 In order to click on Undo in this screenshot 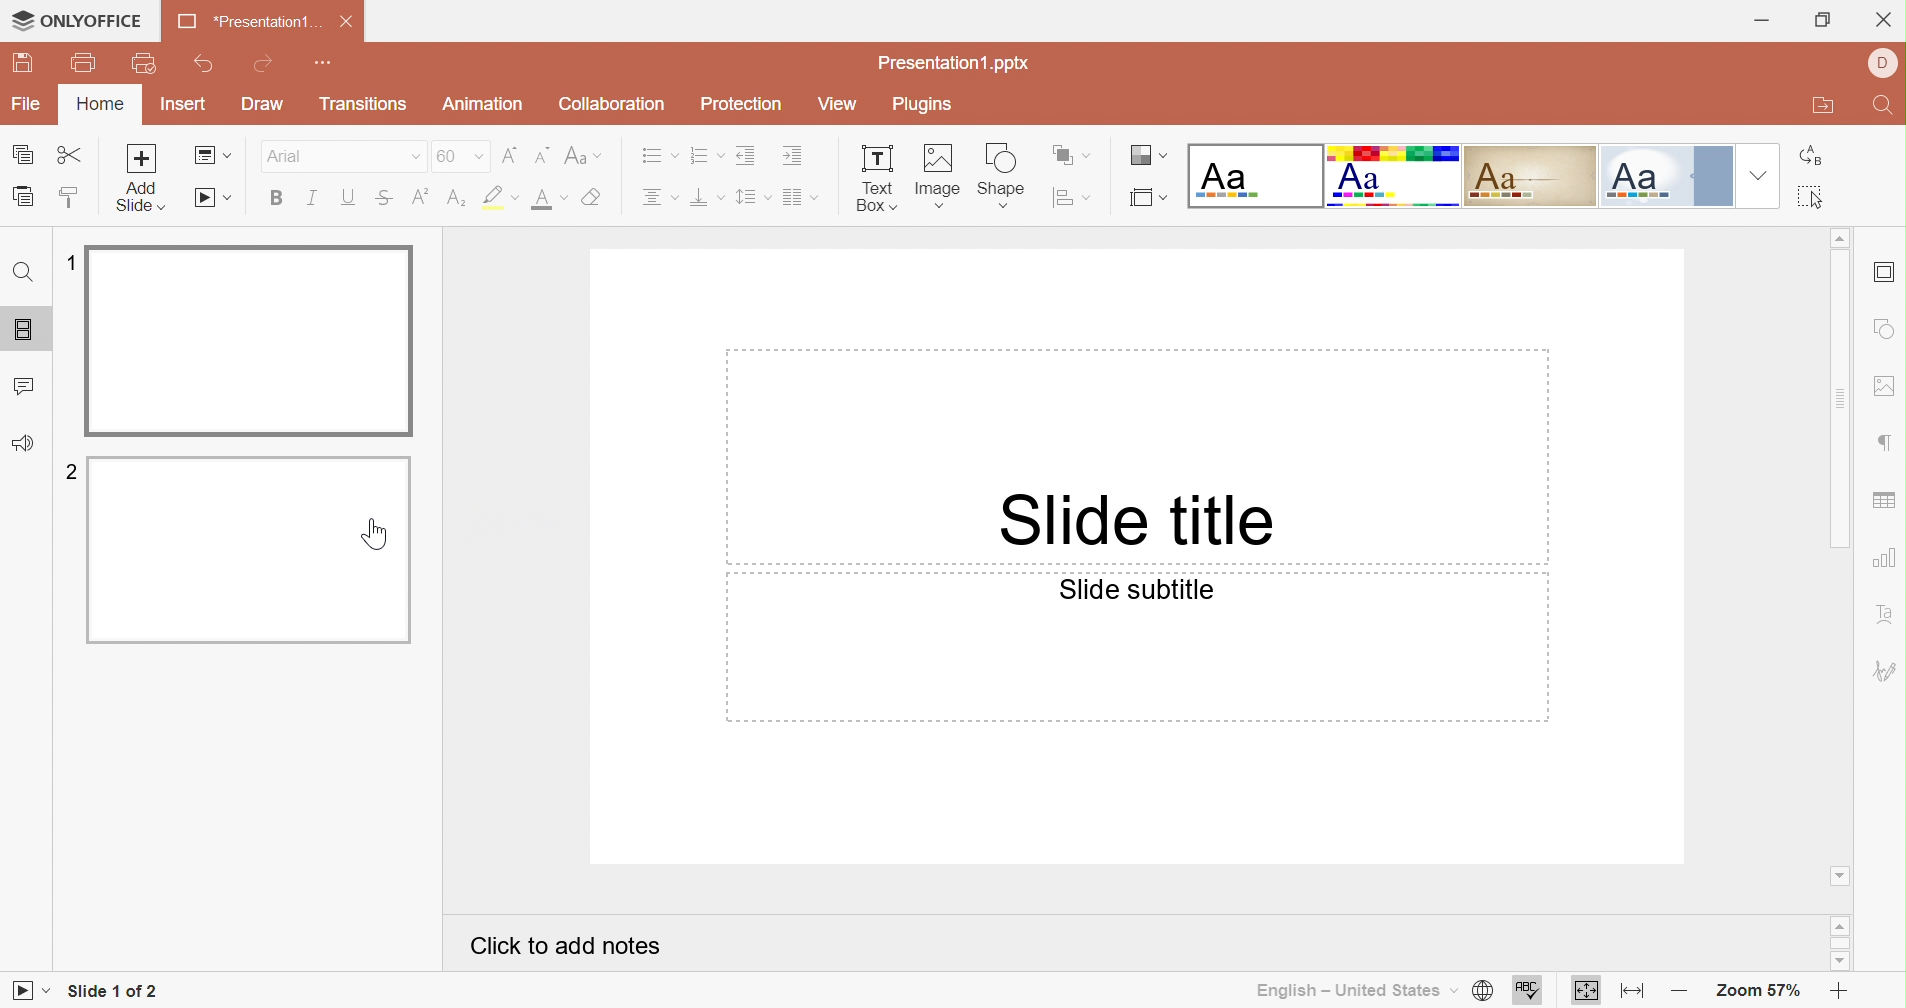, I will do `click(208, 68)`.